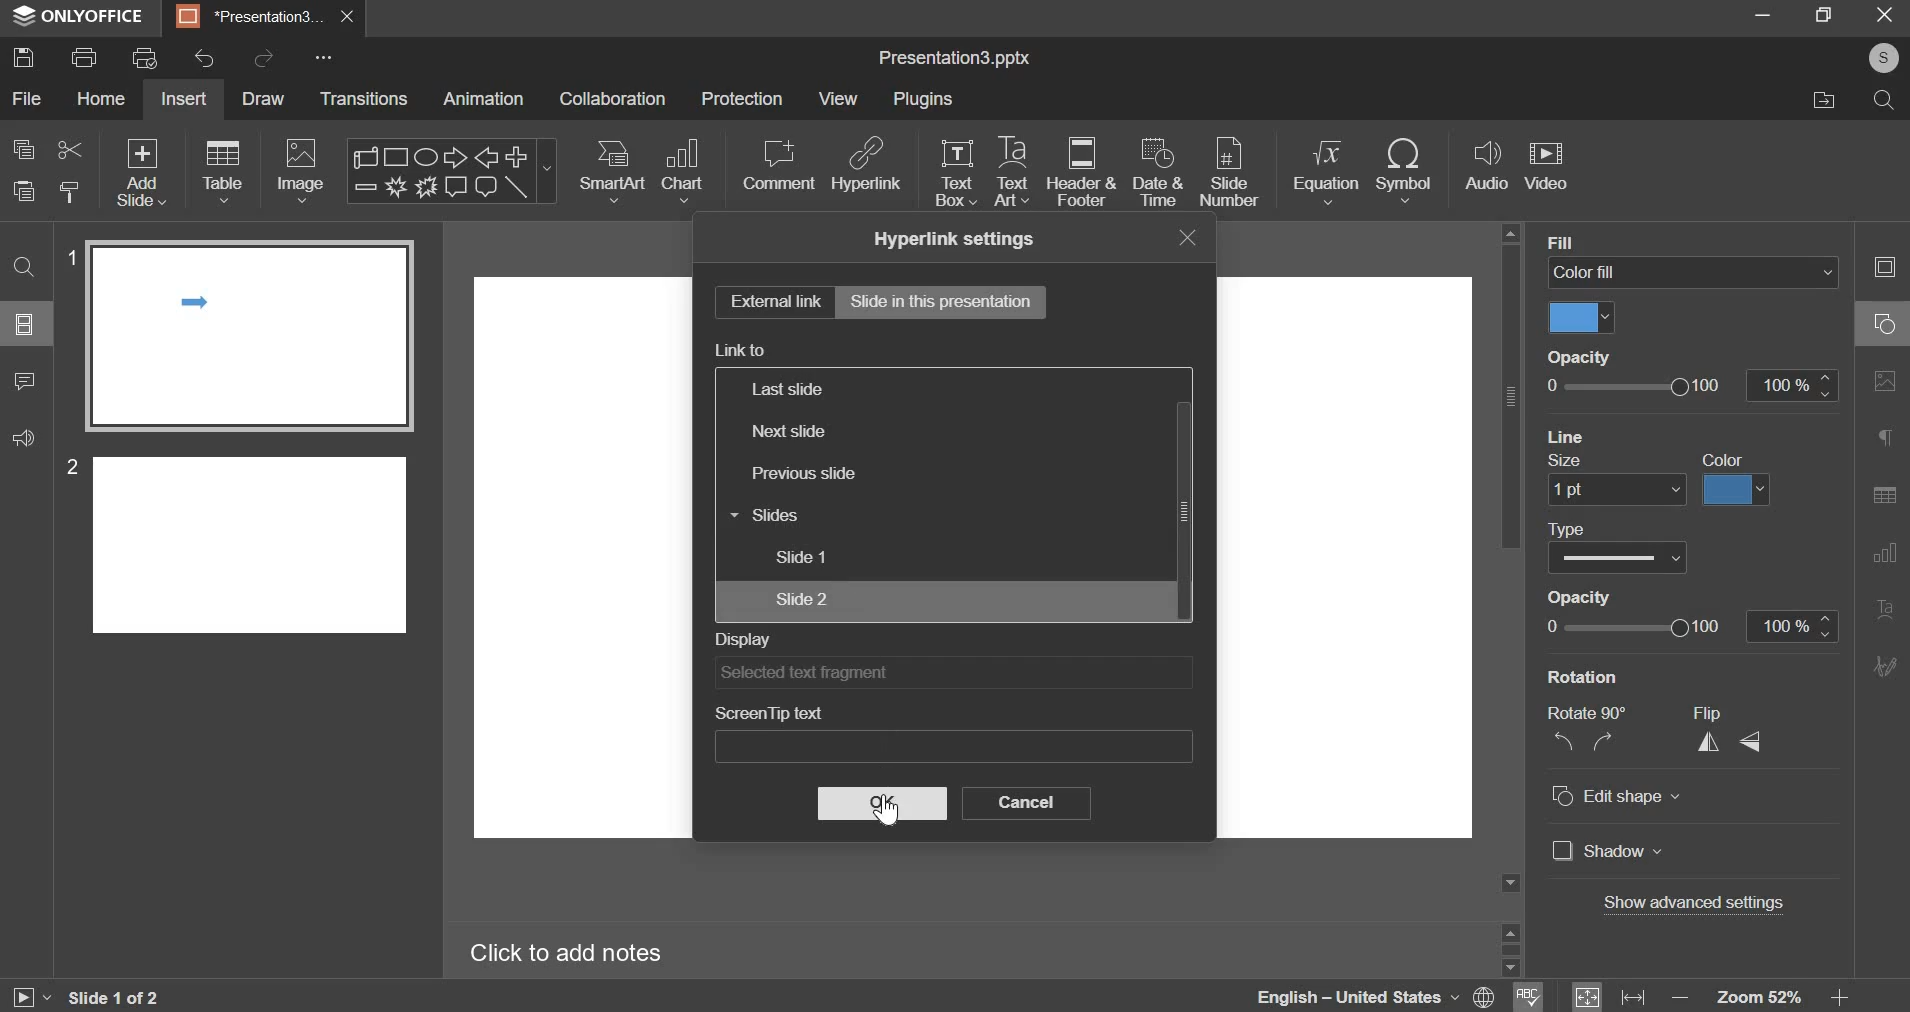 This screenshot has height=1012, width=1910. I want to click on slide layout, so click(24, 324).